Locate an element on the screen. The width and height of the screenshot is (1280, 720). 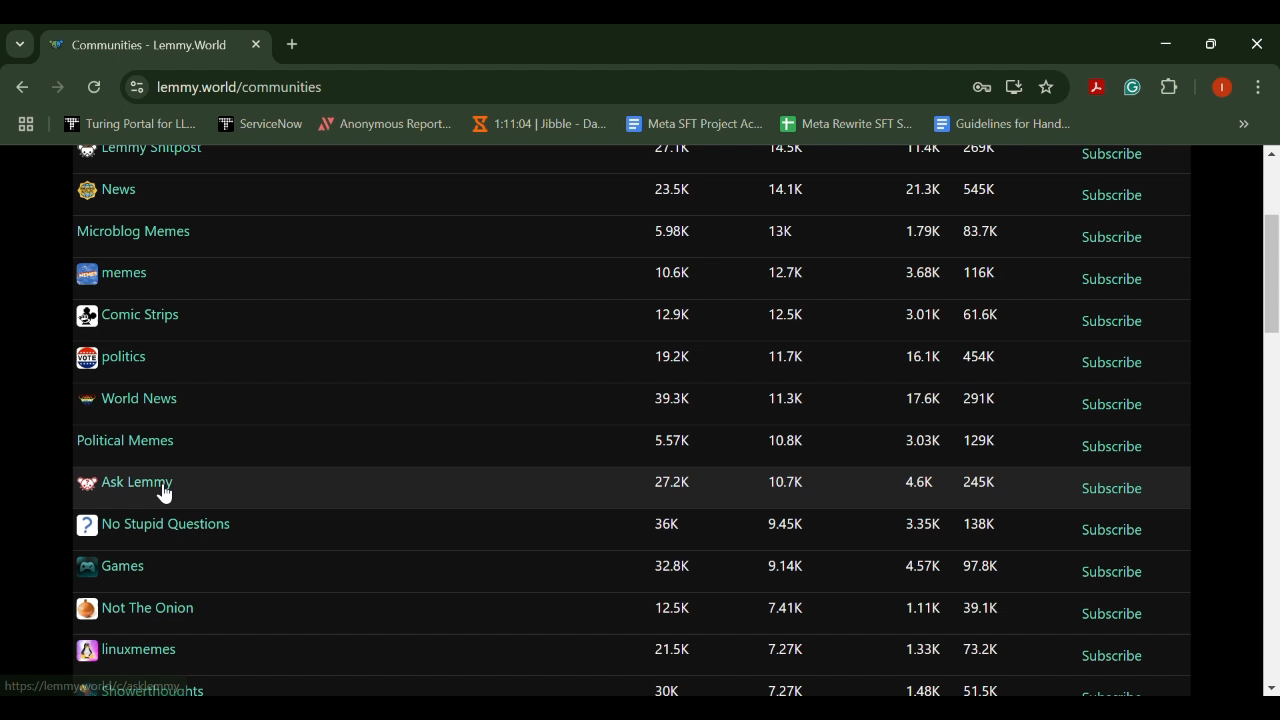
138K is located at coordinates (980, 524).